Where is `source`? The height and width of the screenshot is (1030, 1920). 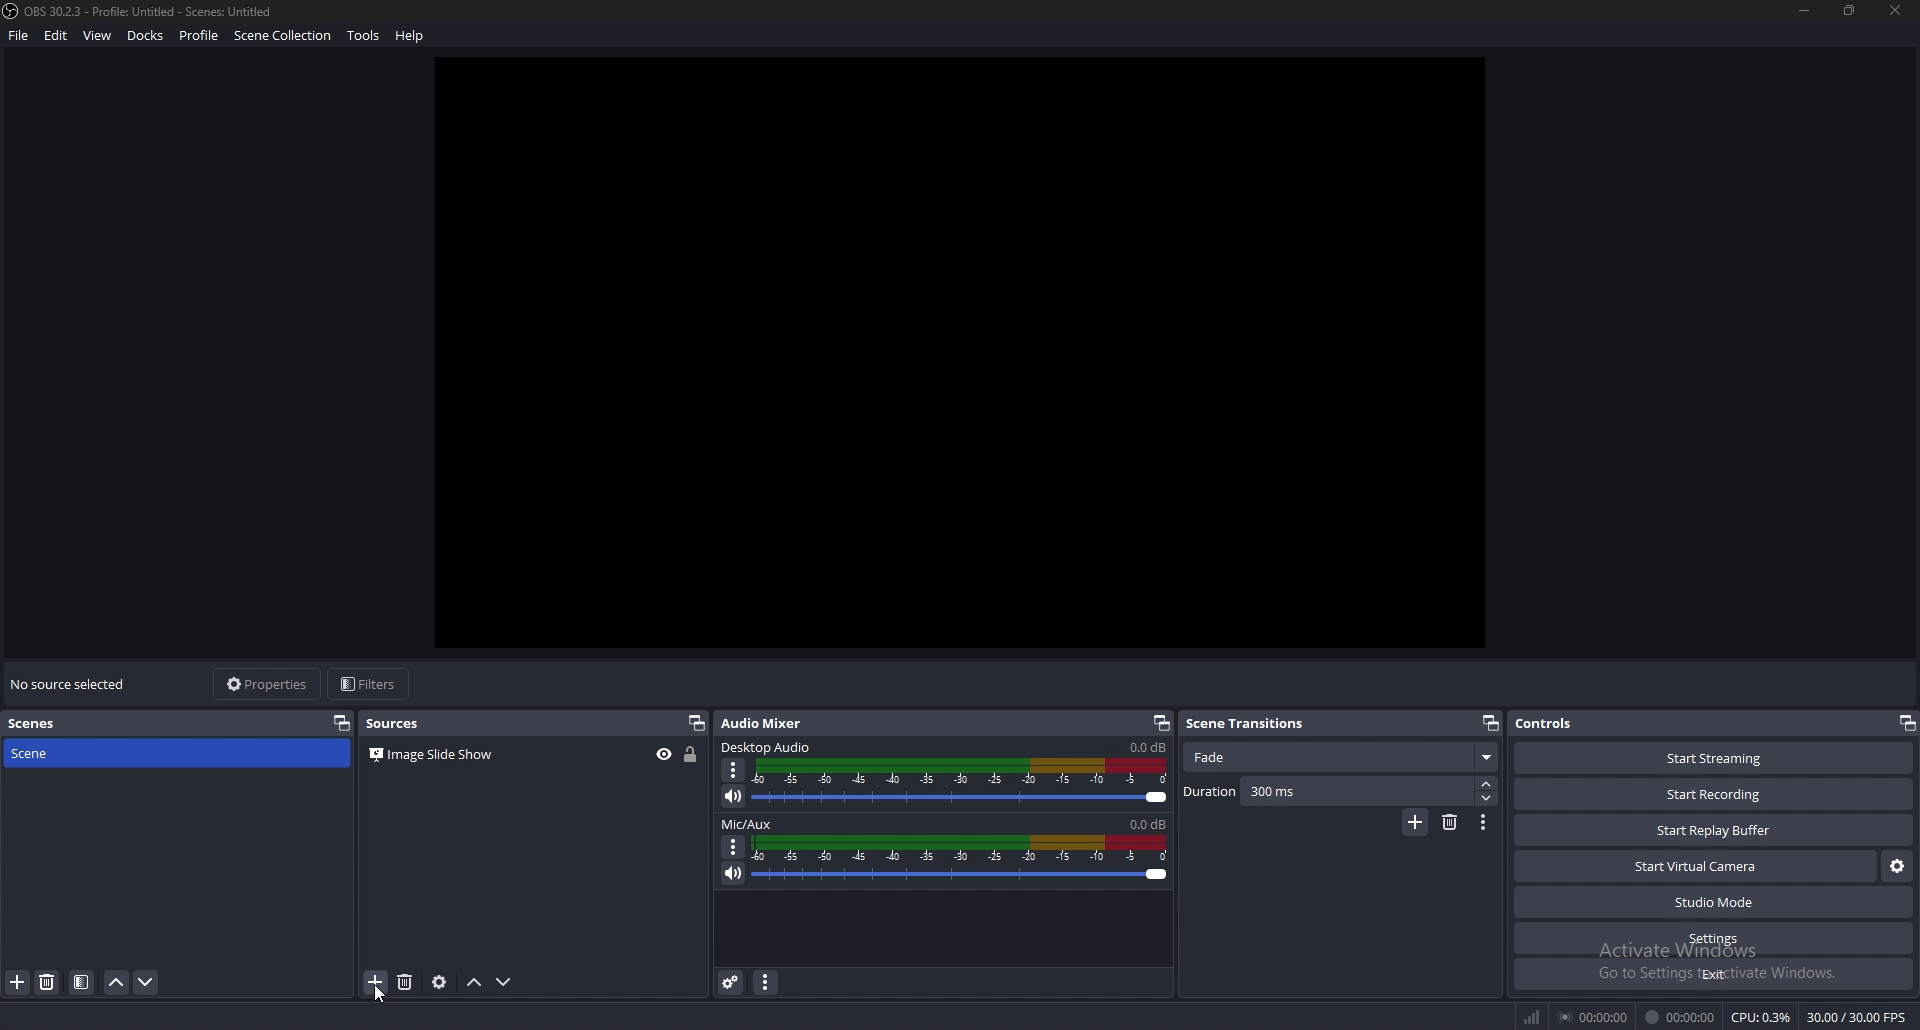
source is located at coordinates (441, 756).